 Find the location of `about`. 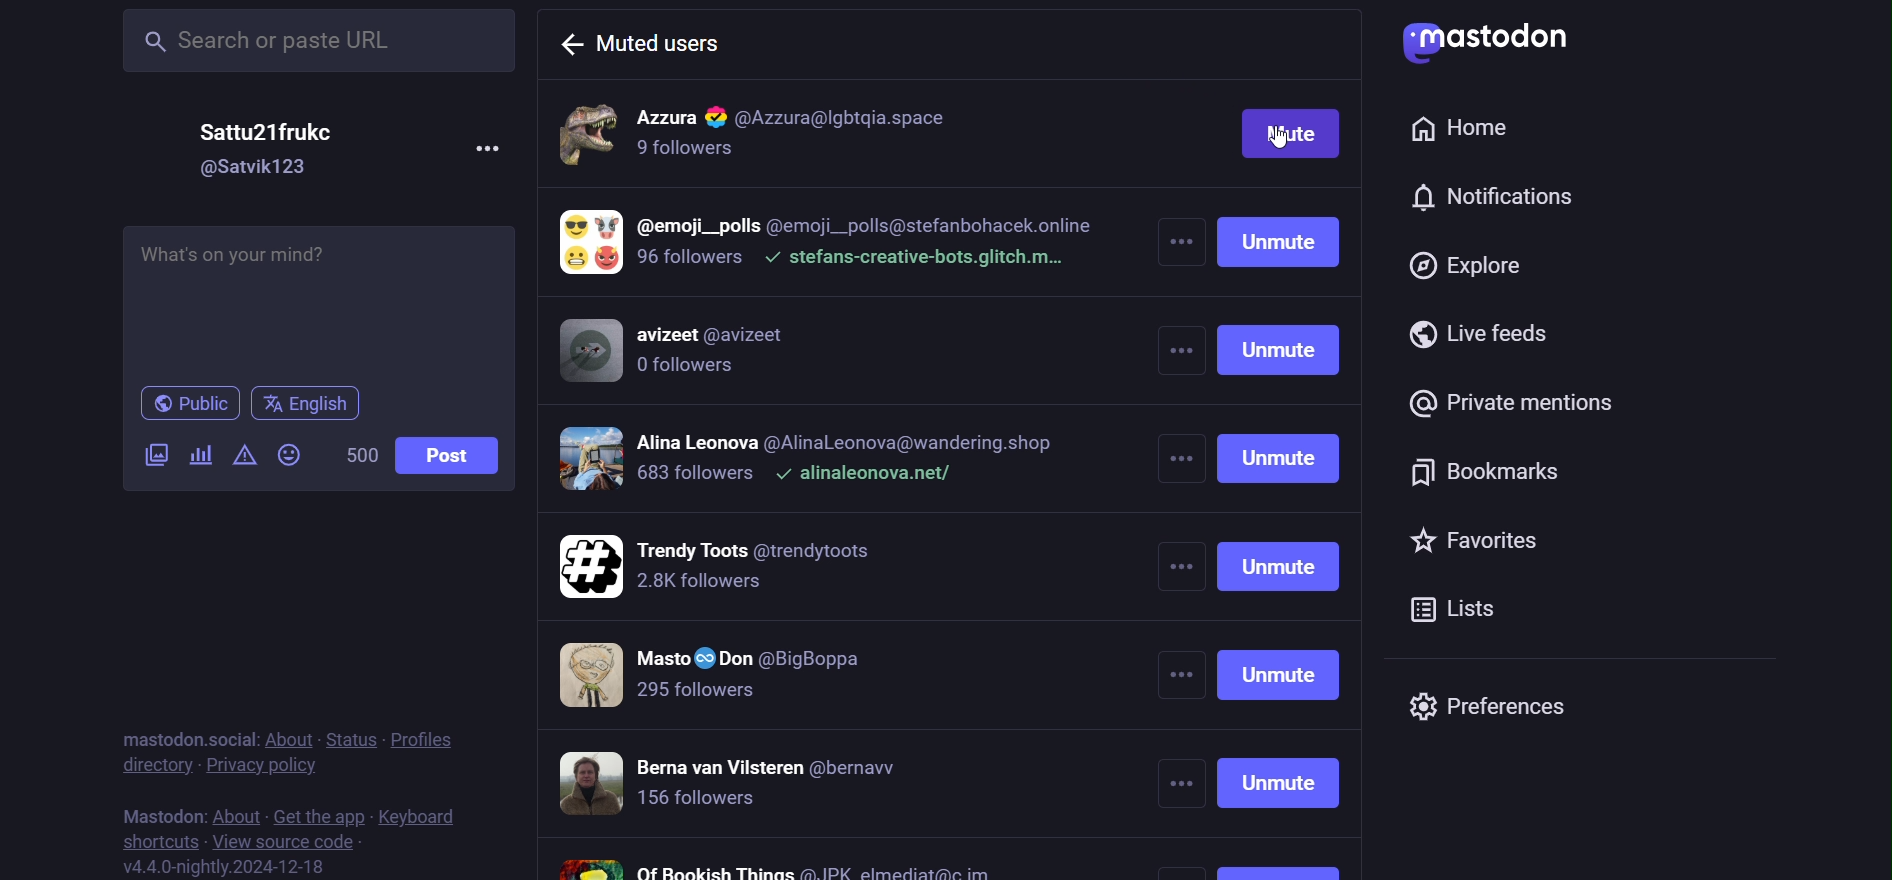

about is located at coordinates (290, 734).